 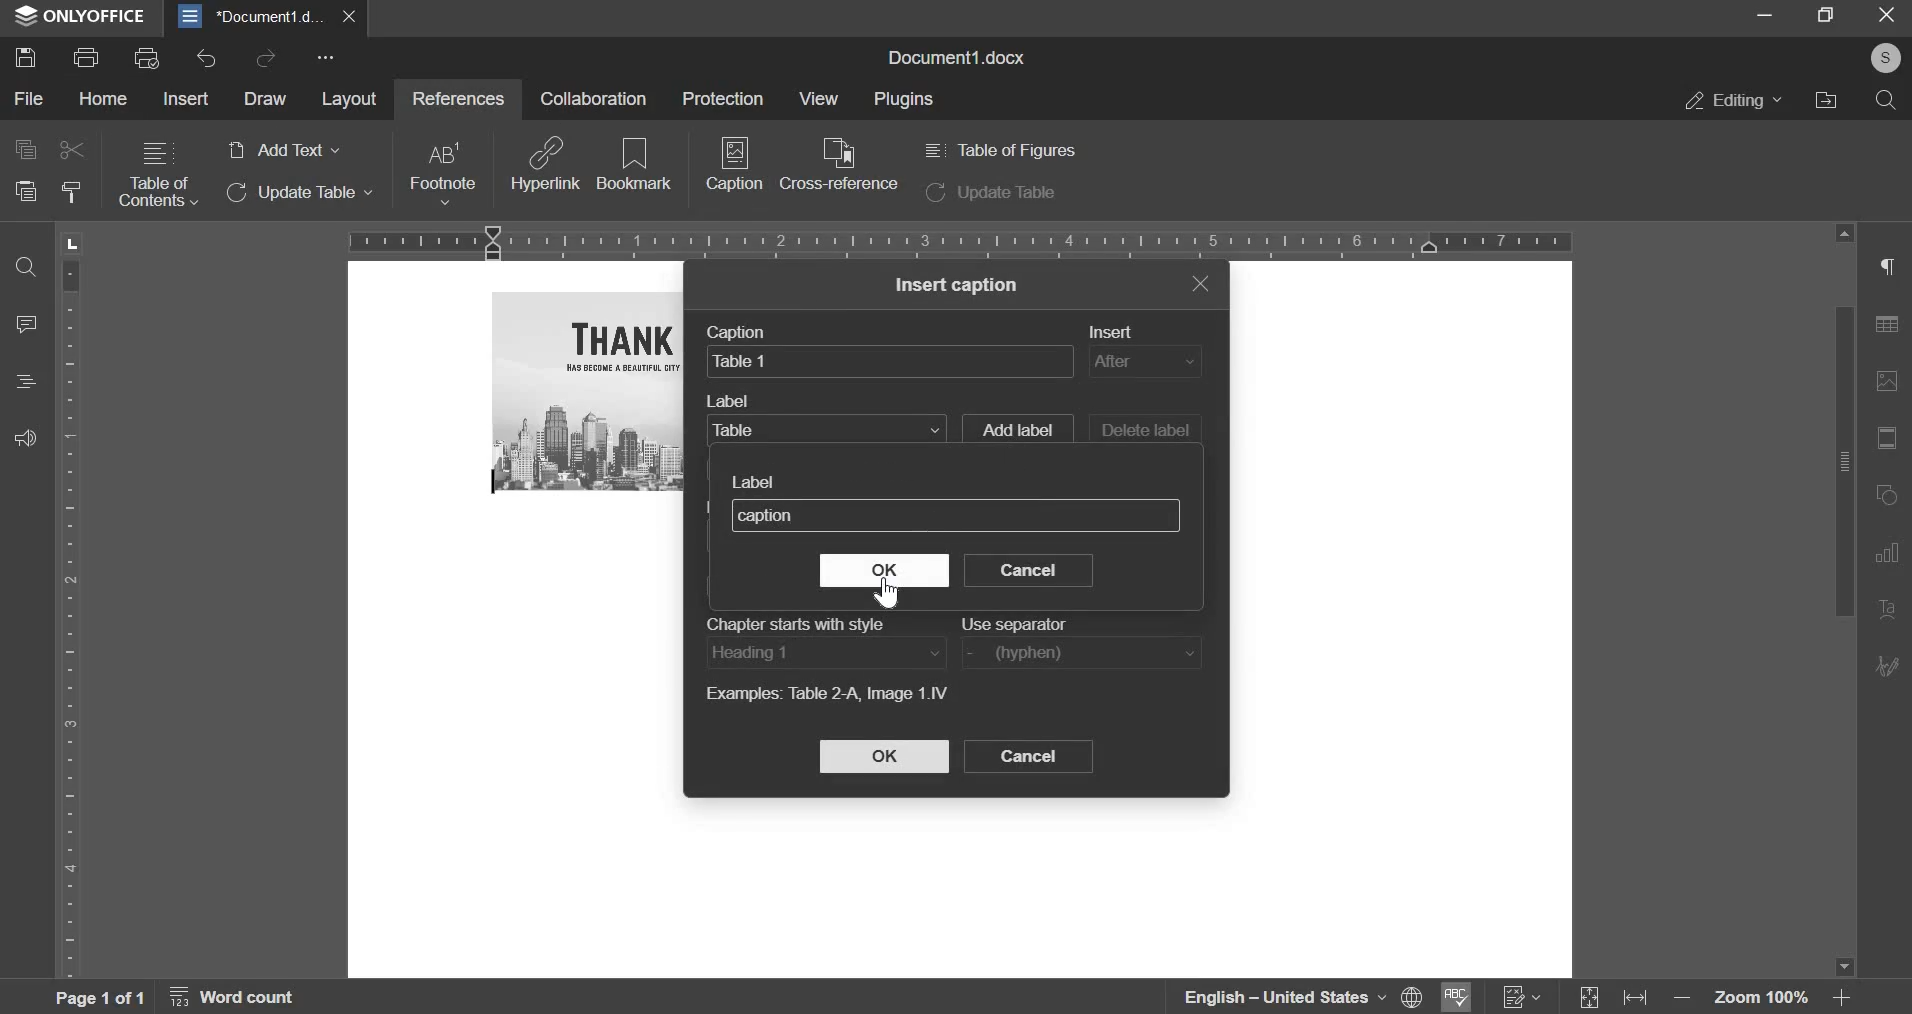 What do you see at coordinates (301, 193) in the screenshot?
I see `update table` at bounding box center [301, 193].